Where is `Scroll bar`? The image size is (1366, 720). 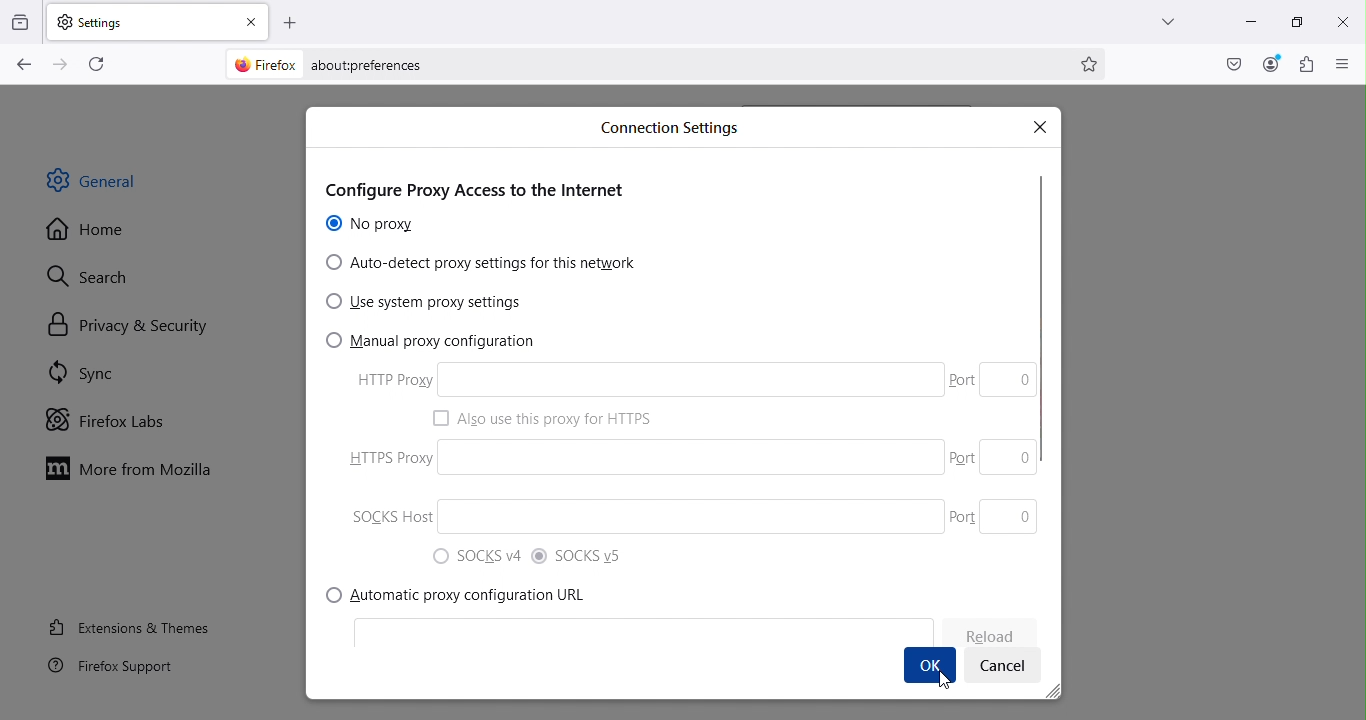 Scroll bar is located at coordinates (1044, 392).